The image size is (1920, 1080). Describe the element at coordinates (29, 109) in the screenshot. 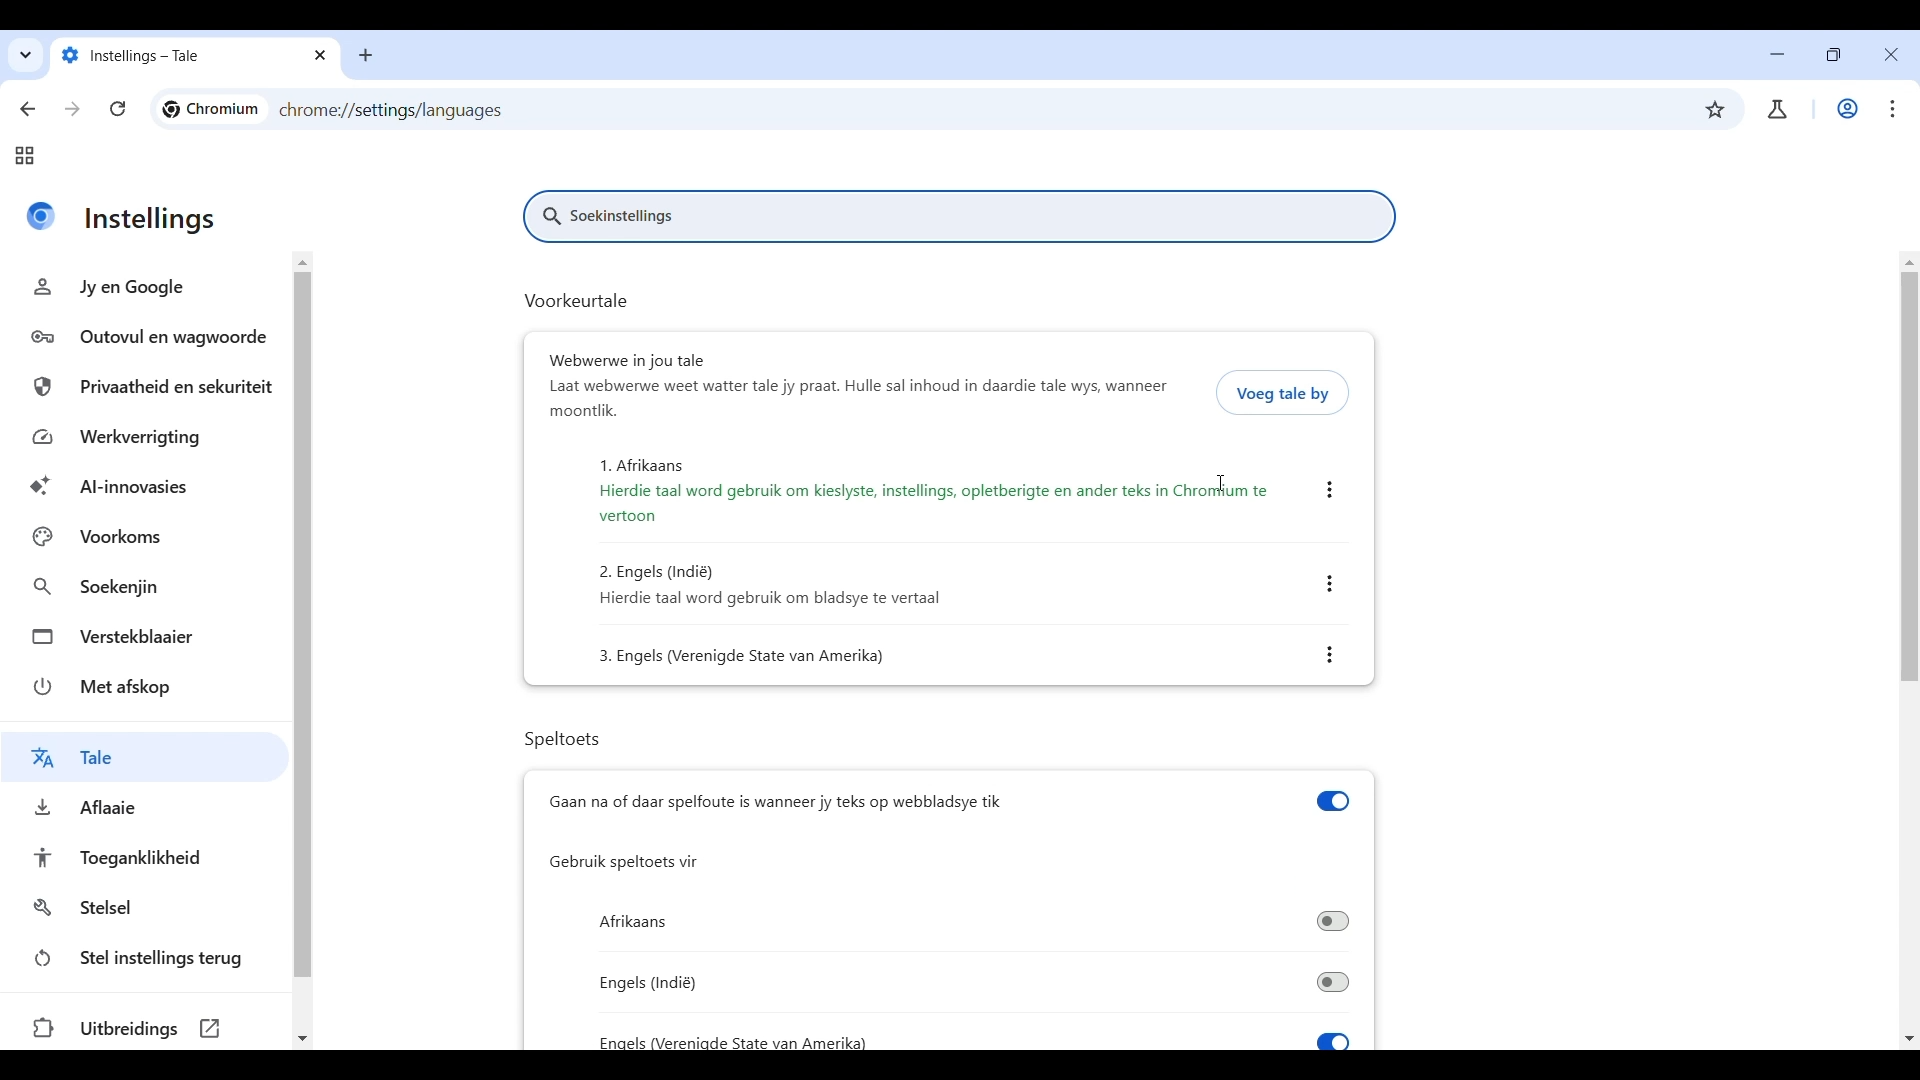

I see `Go back` at that location.